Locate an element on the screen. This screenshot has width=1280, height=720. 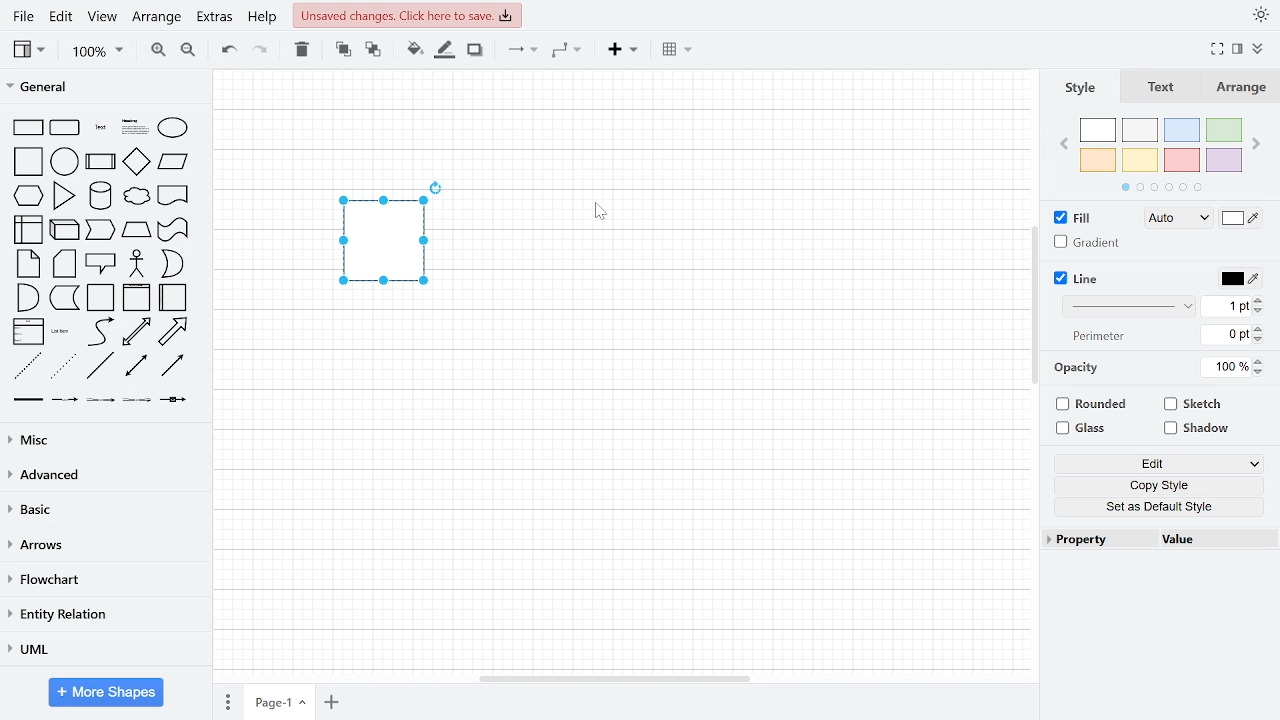
decrease perimeter is located at coordinates (1259, 339).